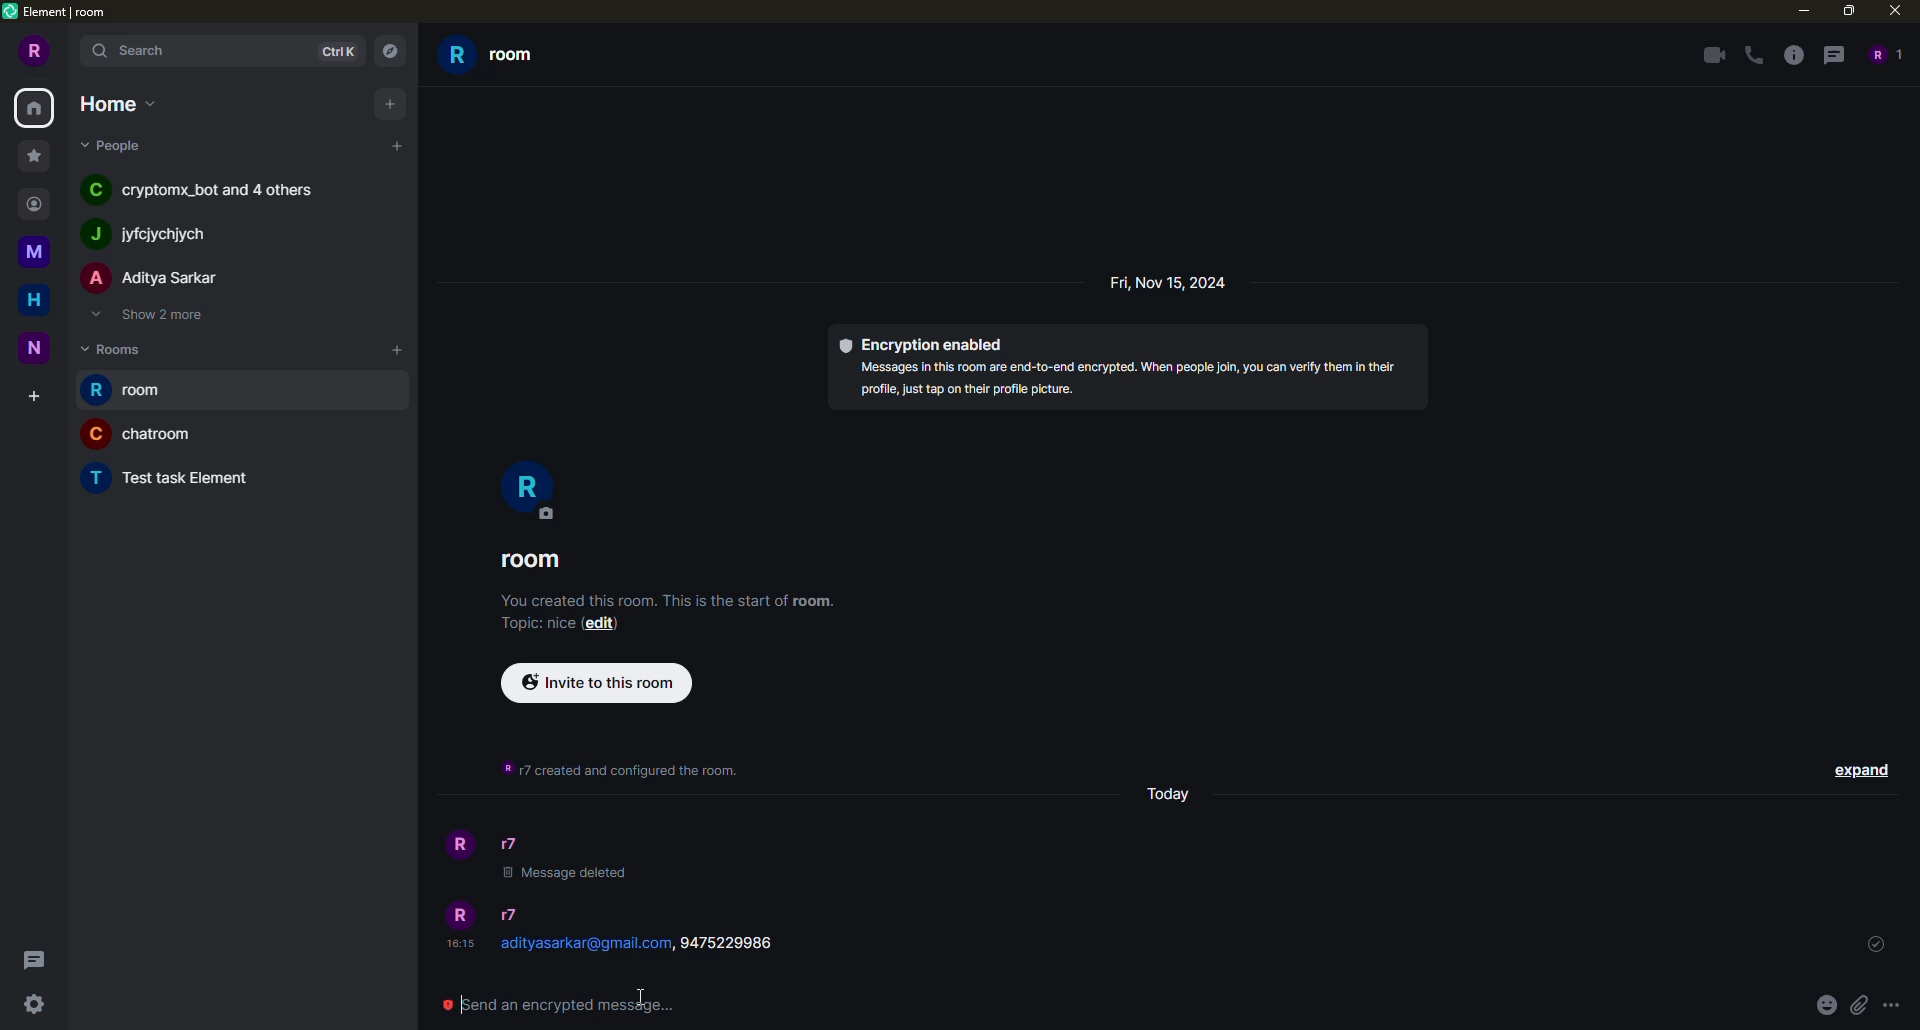 The image size is (1920, 1030). I want to click on room, so click(139, 433).